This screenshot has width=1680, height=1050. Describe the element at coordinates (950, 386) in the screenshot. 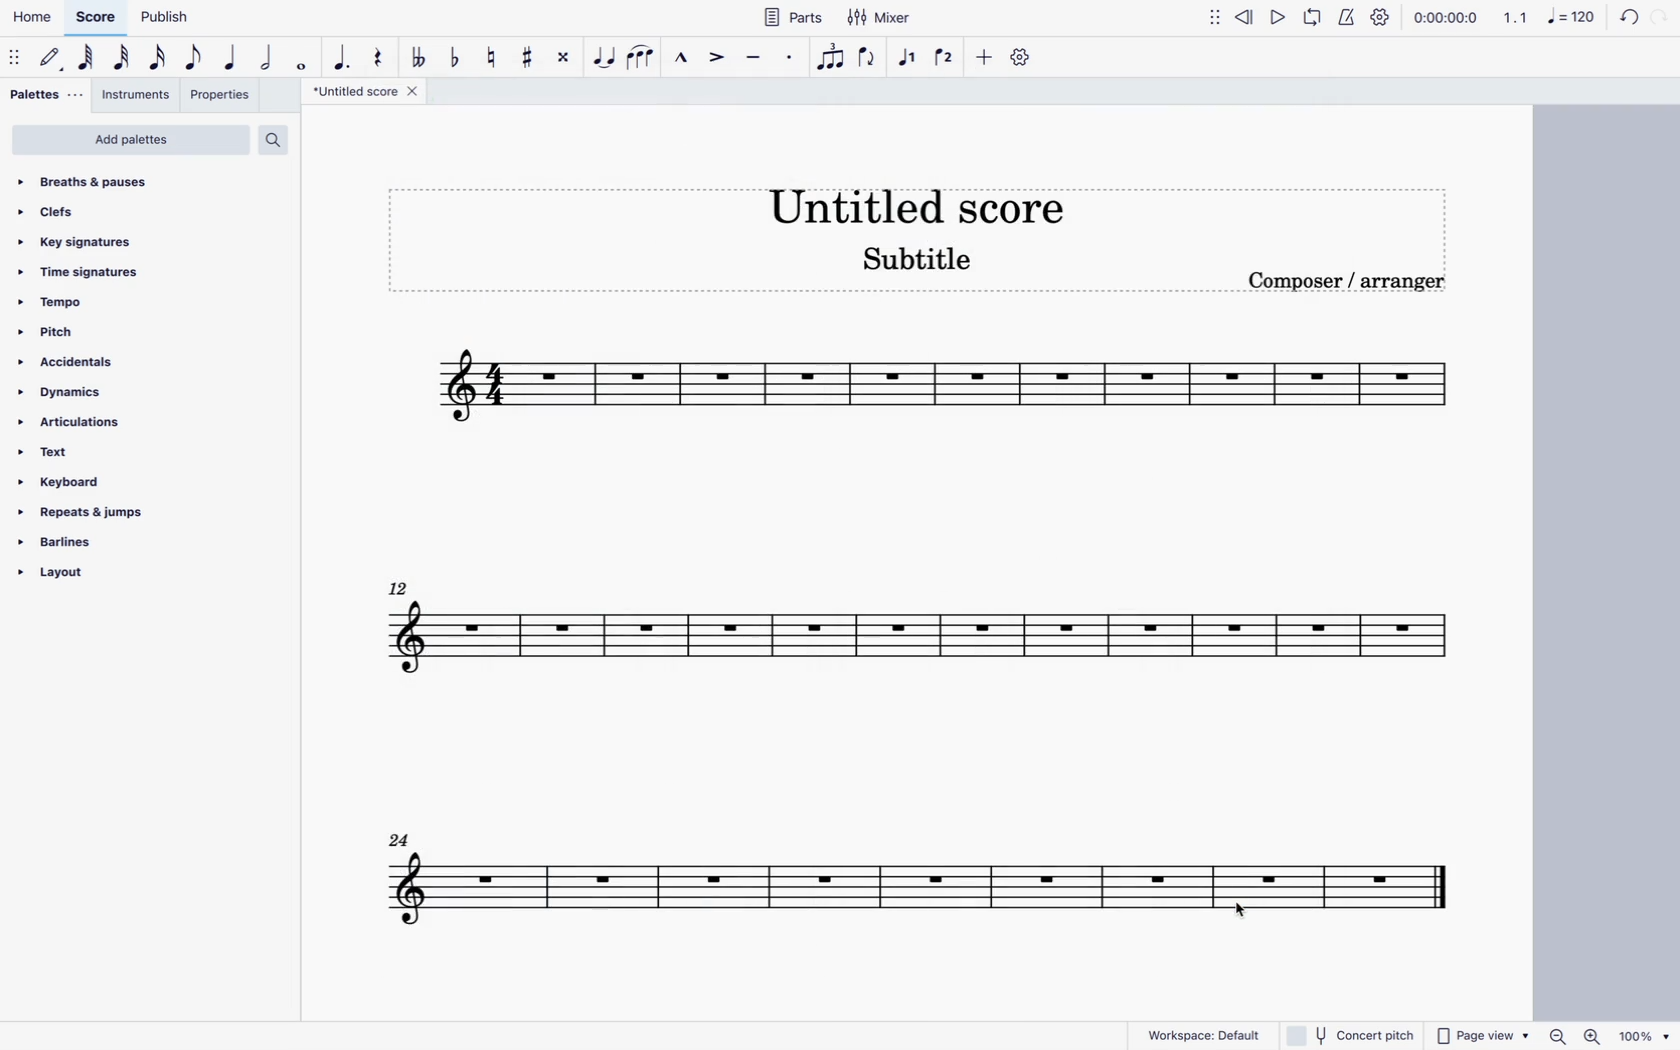

I see `score` at that location.